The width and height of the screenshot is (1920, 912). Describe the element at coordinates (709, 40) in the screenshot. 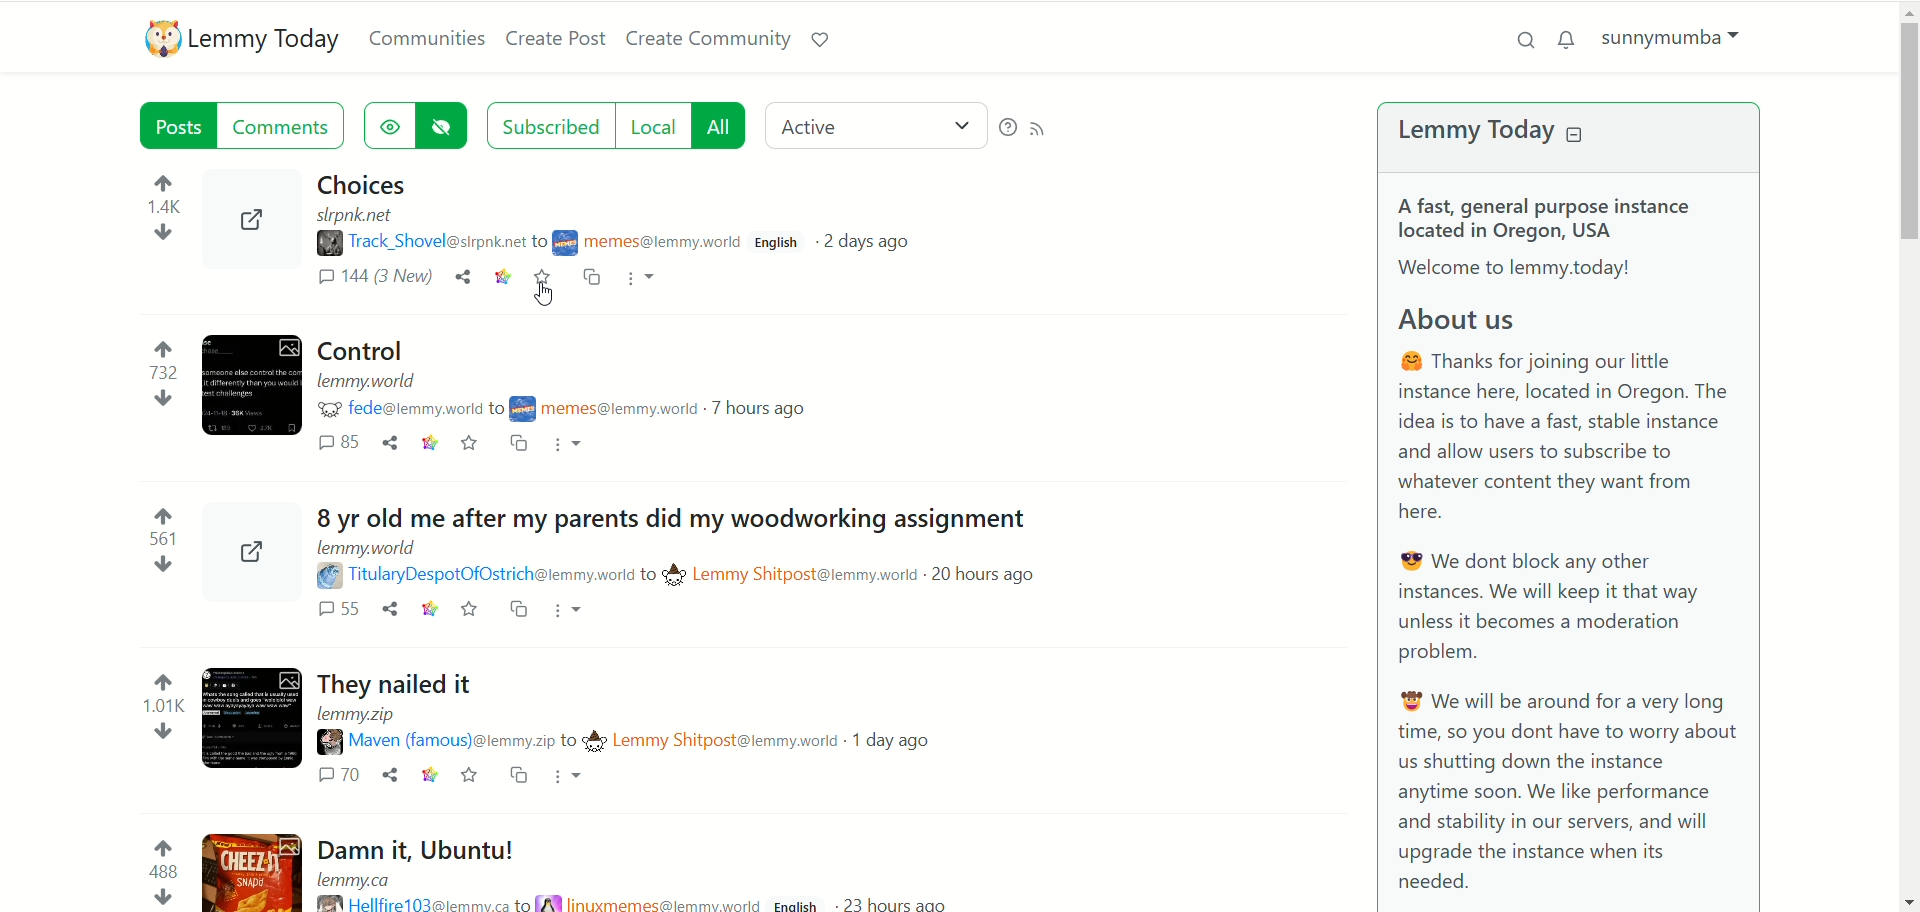

I see `create community` at that location.